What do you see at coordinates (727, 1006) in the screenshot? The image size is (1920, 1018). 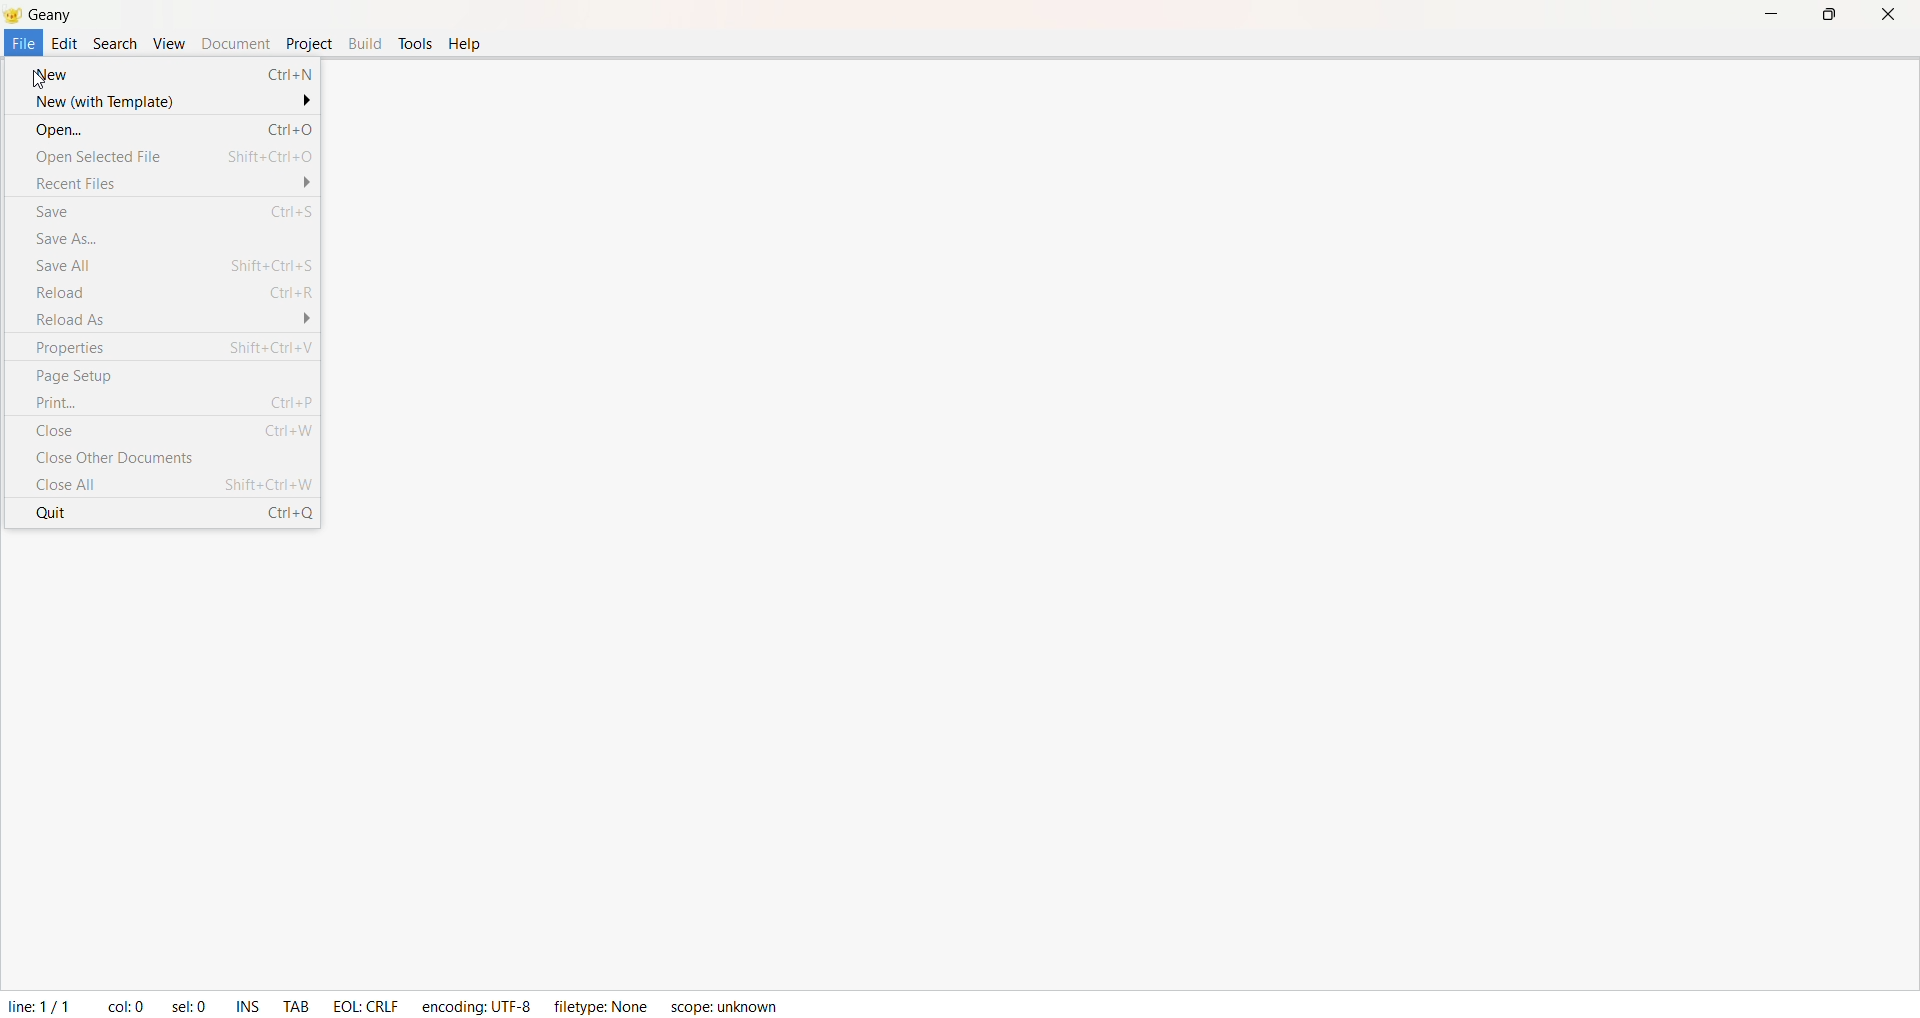 I see `scope: unknown` at bounding box center [727, 1006].